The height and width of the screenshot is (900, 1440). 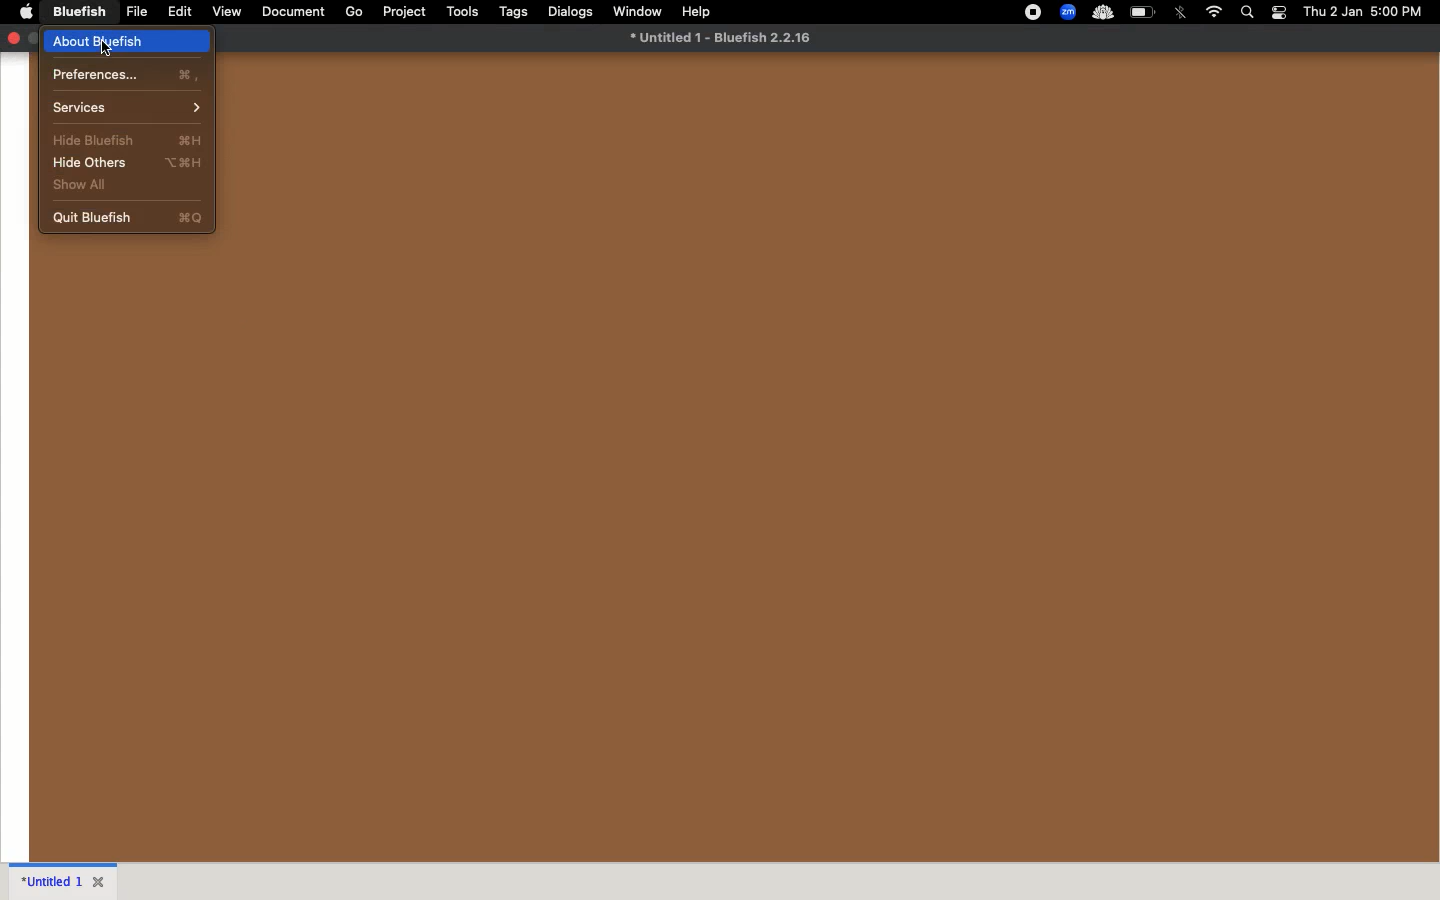 What do you see at coordinates (25, 10) in the screenshot?
I see `apple` at bounding box center [25, 10].